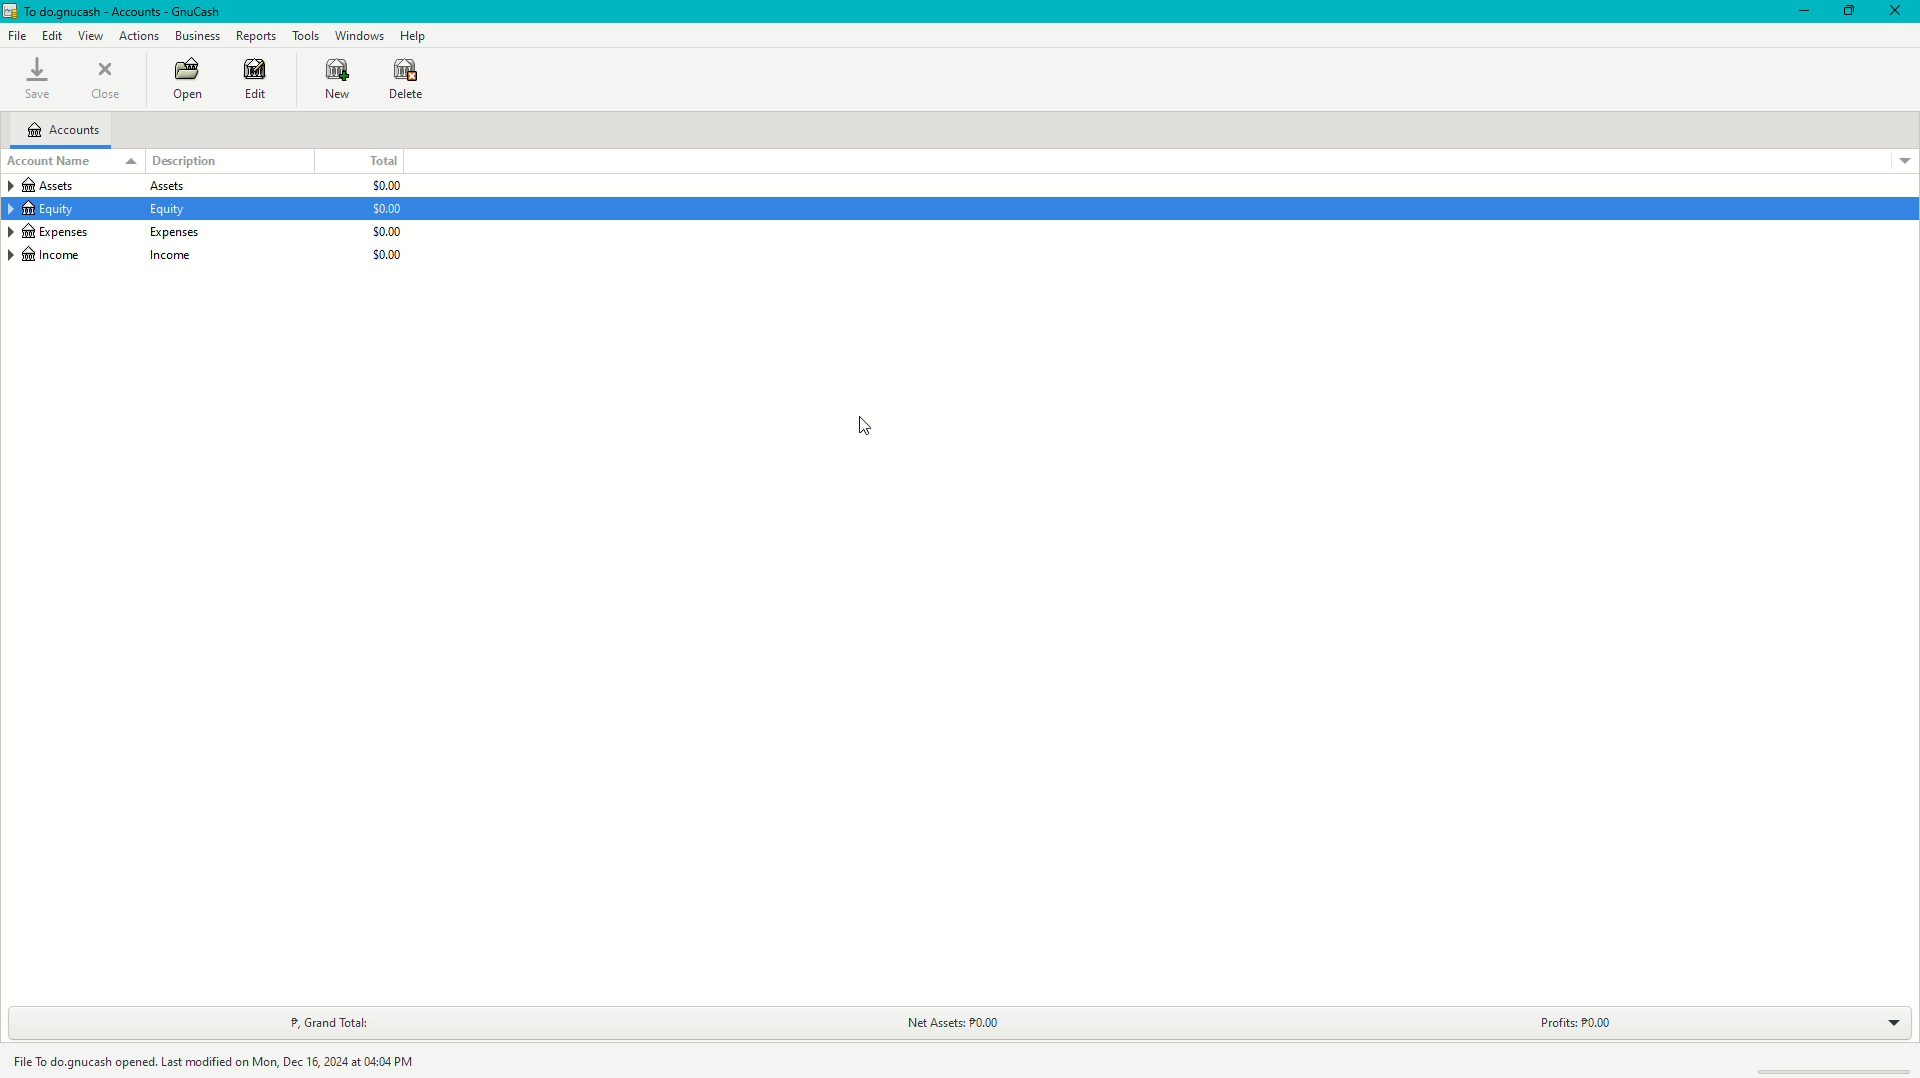  What do you see at coordinates (358, 35) in the screenshot?
I see `Windows` at bounding box center [358, 35].